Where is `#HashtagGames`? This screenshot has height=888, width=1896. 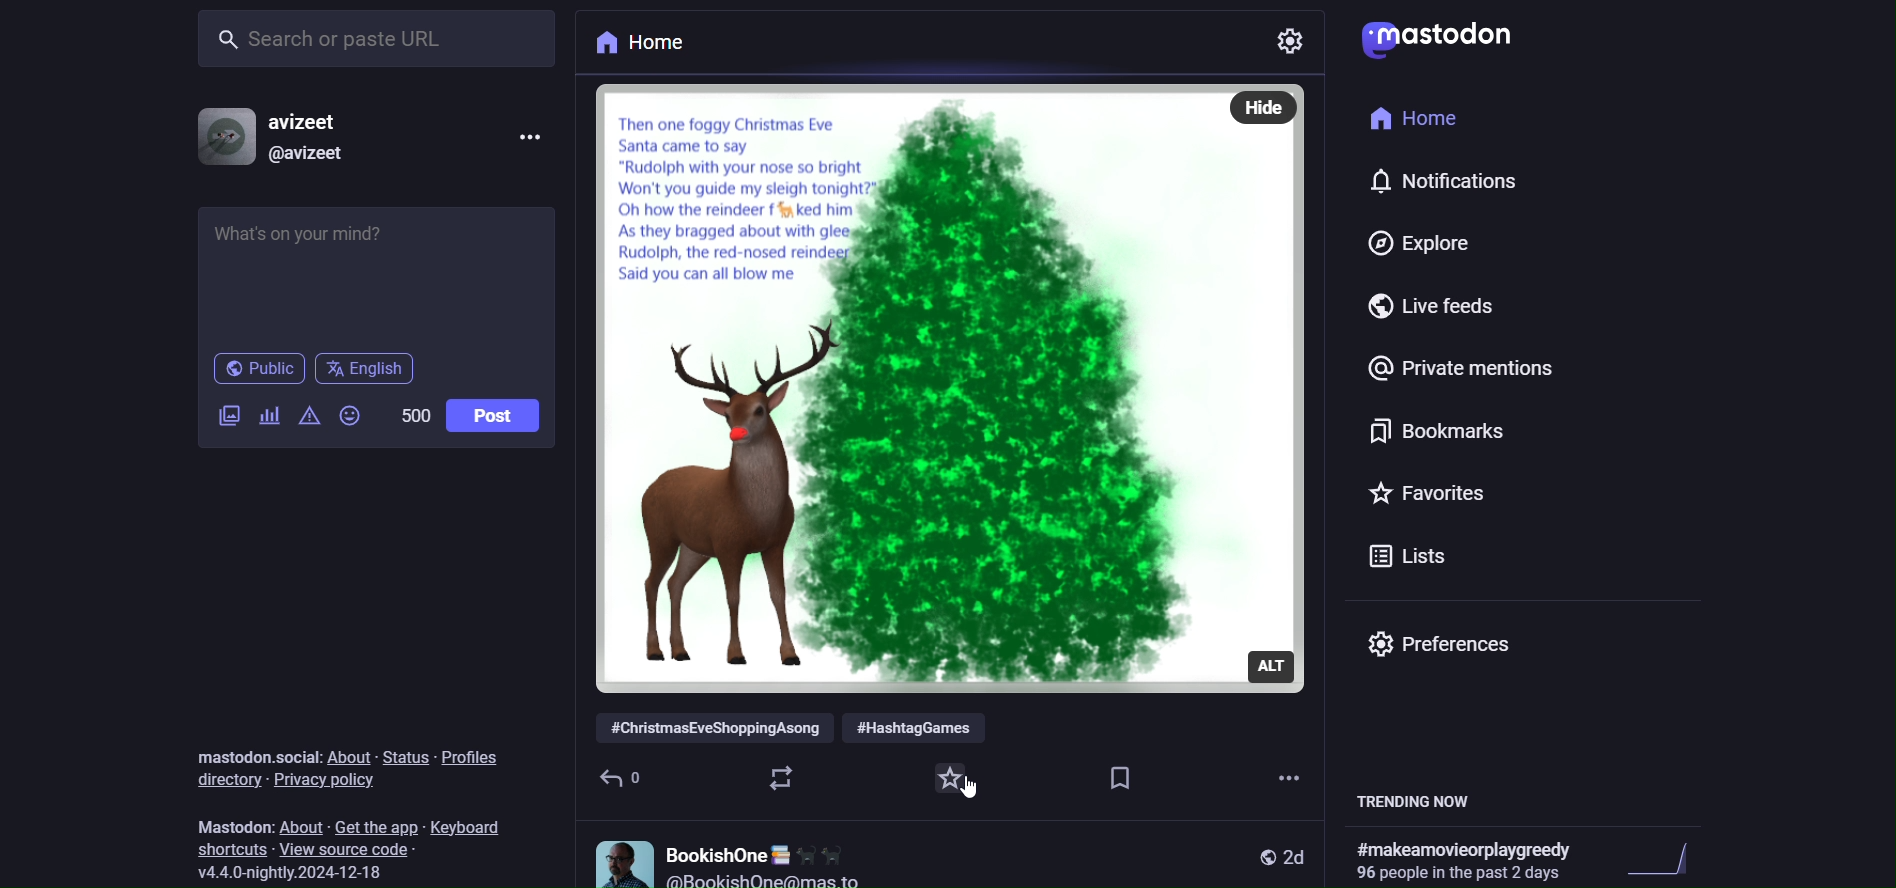
#HashtagGames is located at coordinates (928, 719).